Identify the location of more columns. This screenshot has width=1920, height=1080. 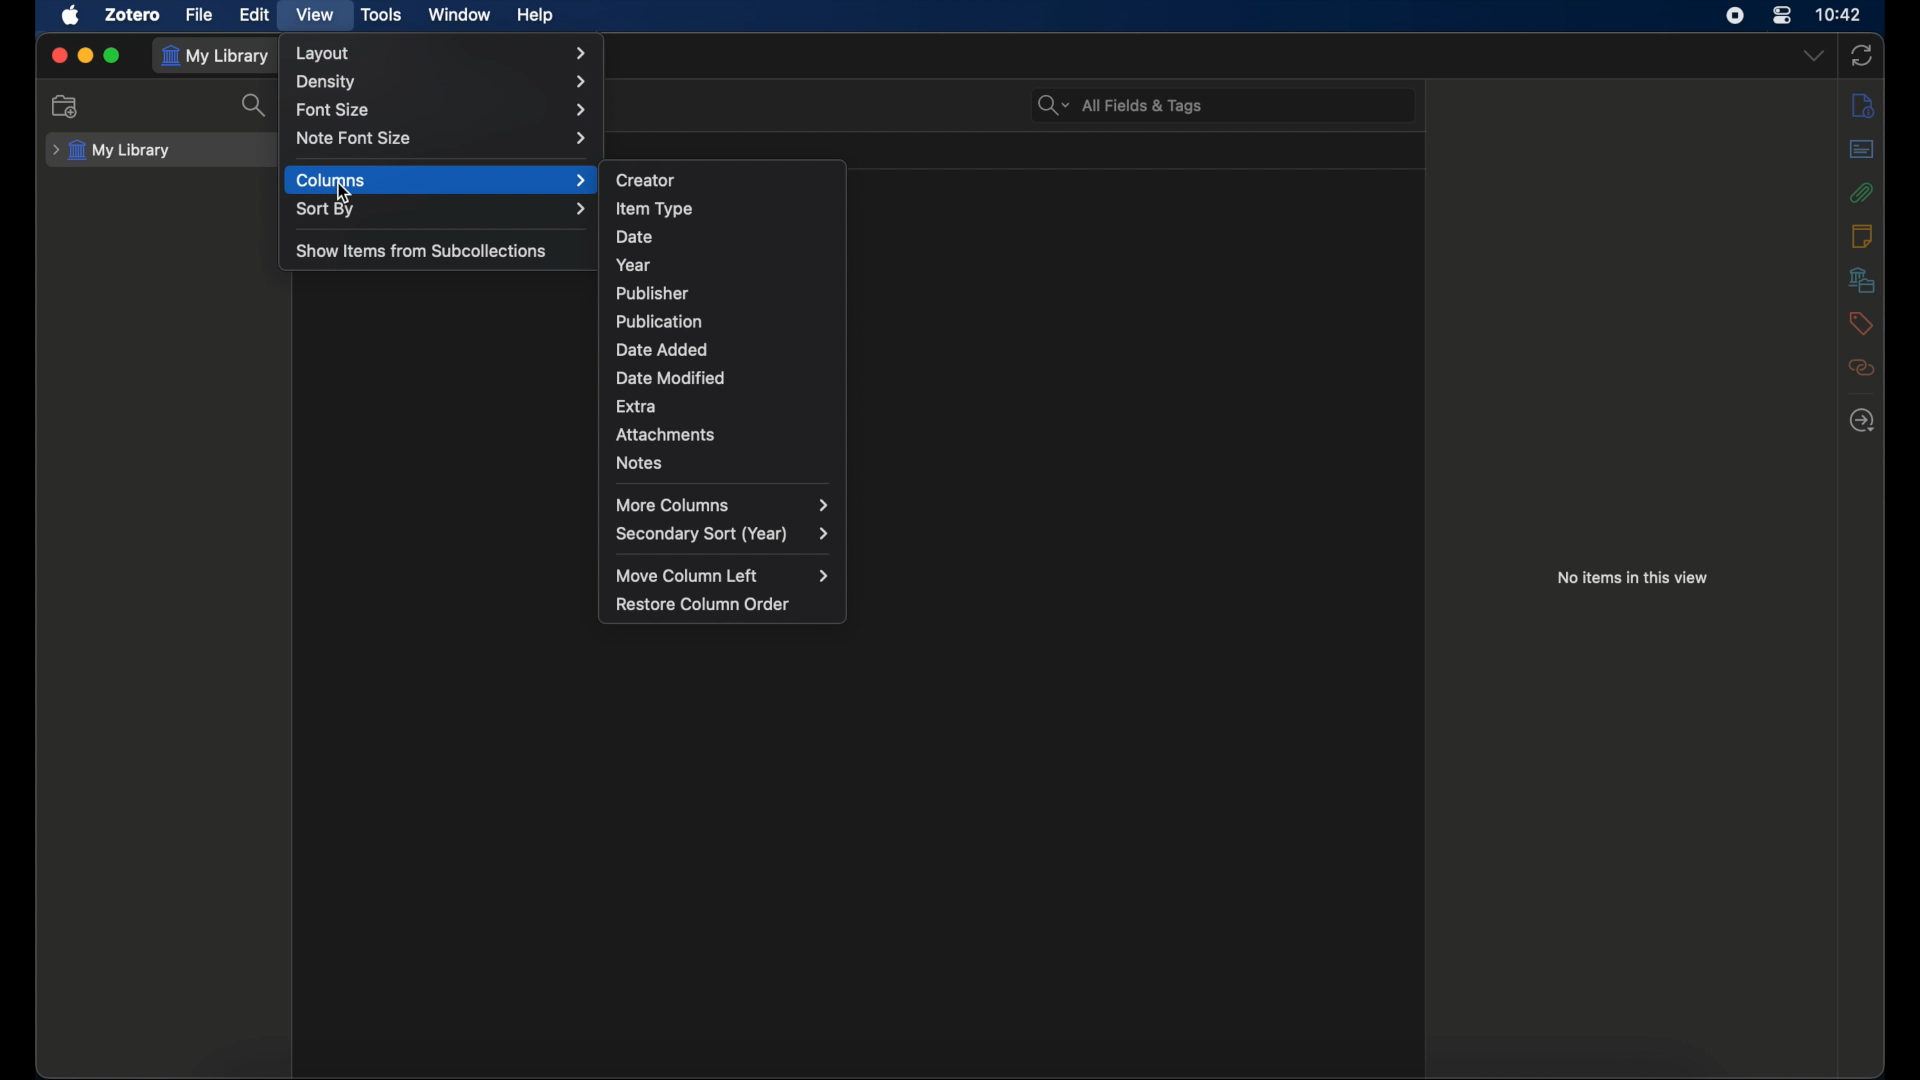
(724, 505).